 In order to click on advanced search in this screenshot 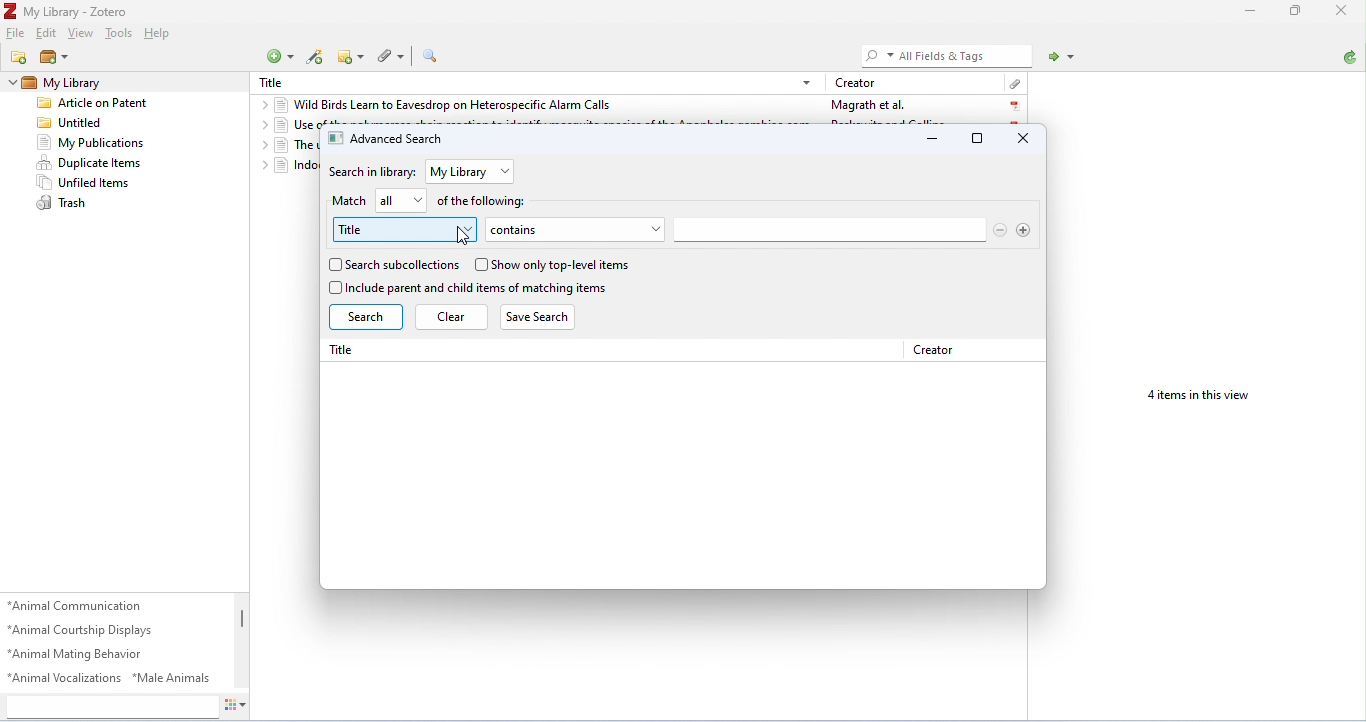, I will do `click(434, 56)`.